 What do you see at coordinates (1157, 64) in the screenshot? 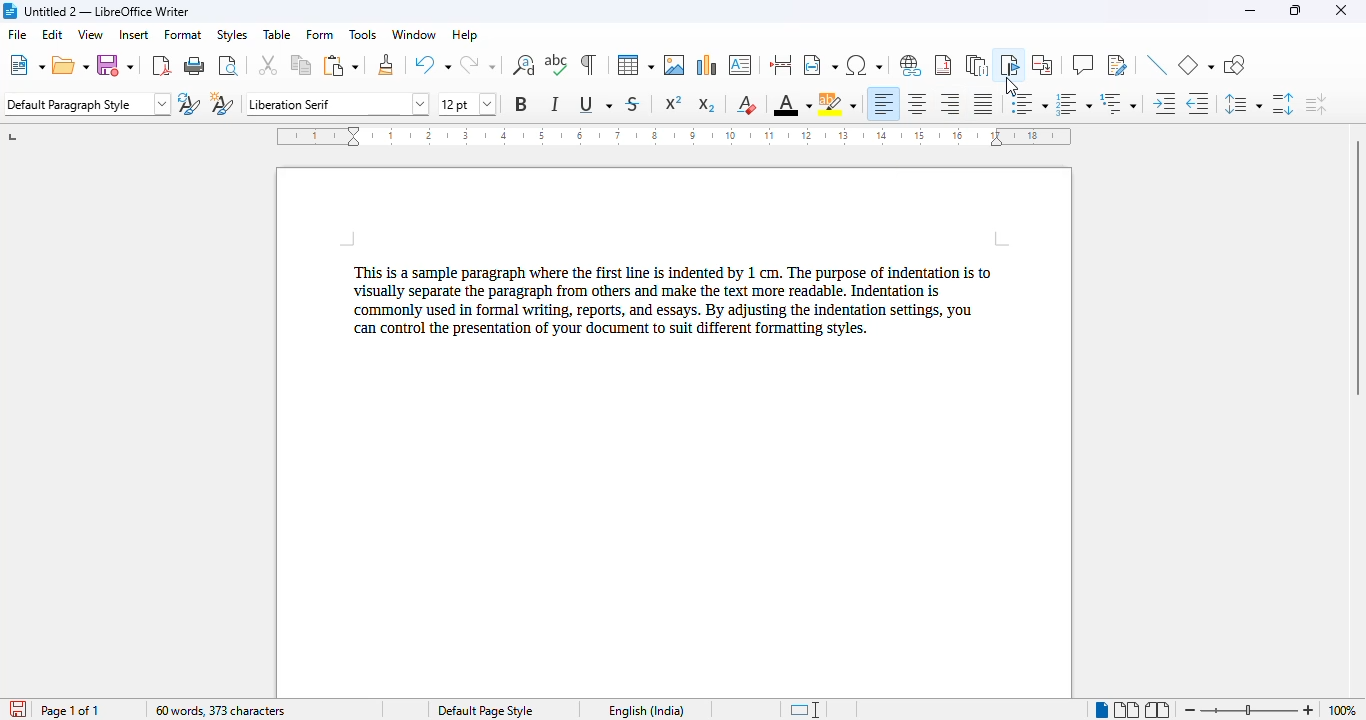
I see `insert line` at bounding box center [1157, 64].